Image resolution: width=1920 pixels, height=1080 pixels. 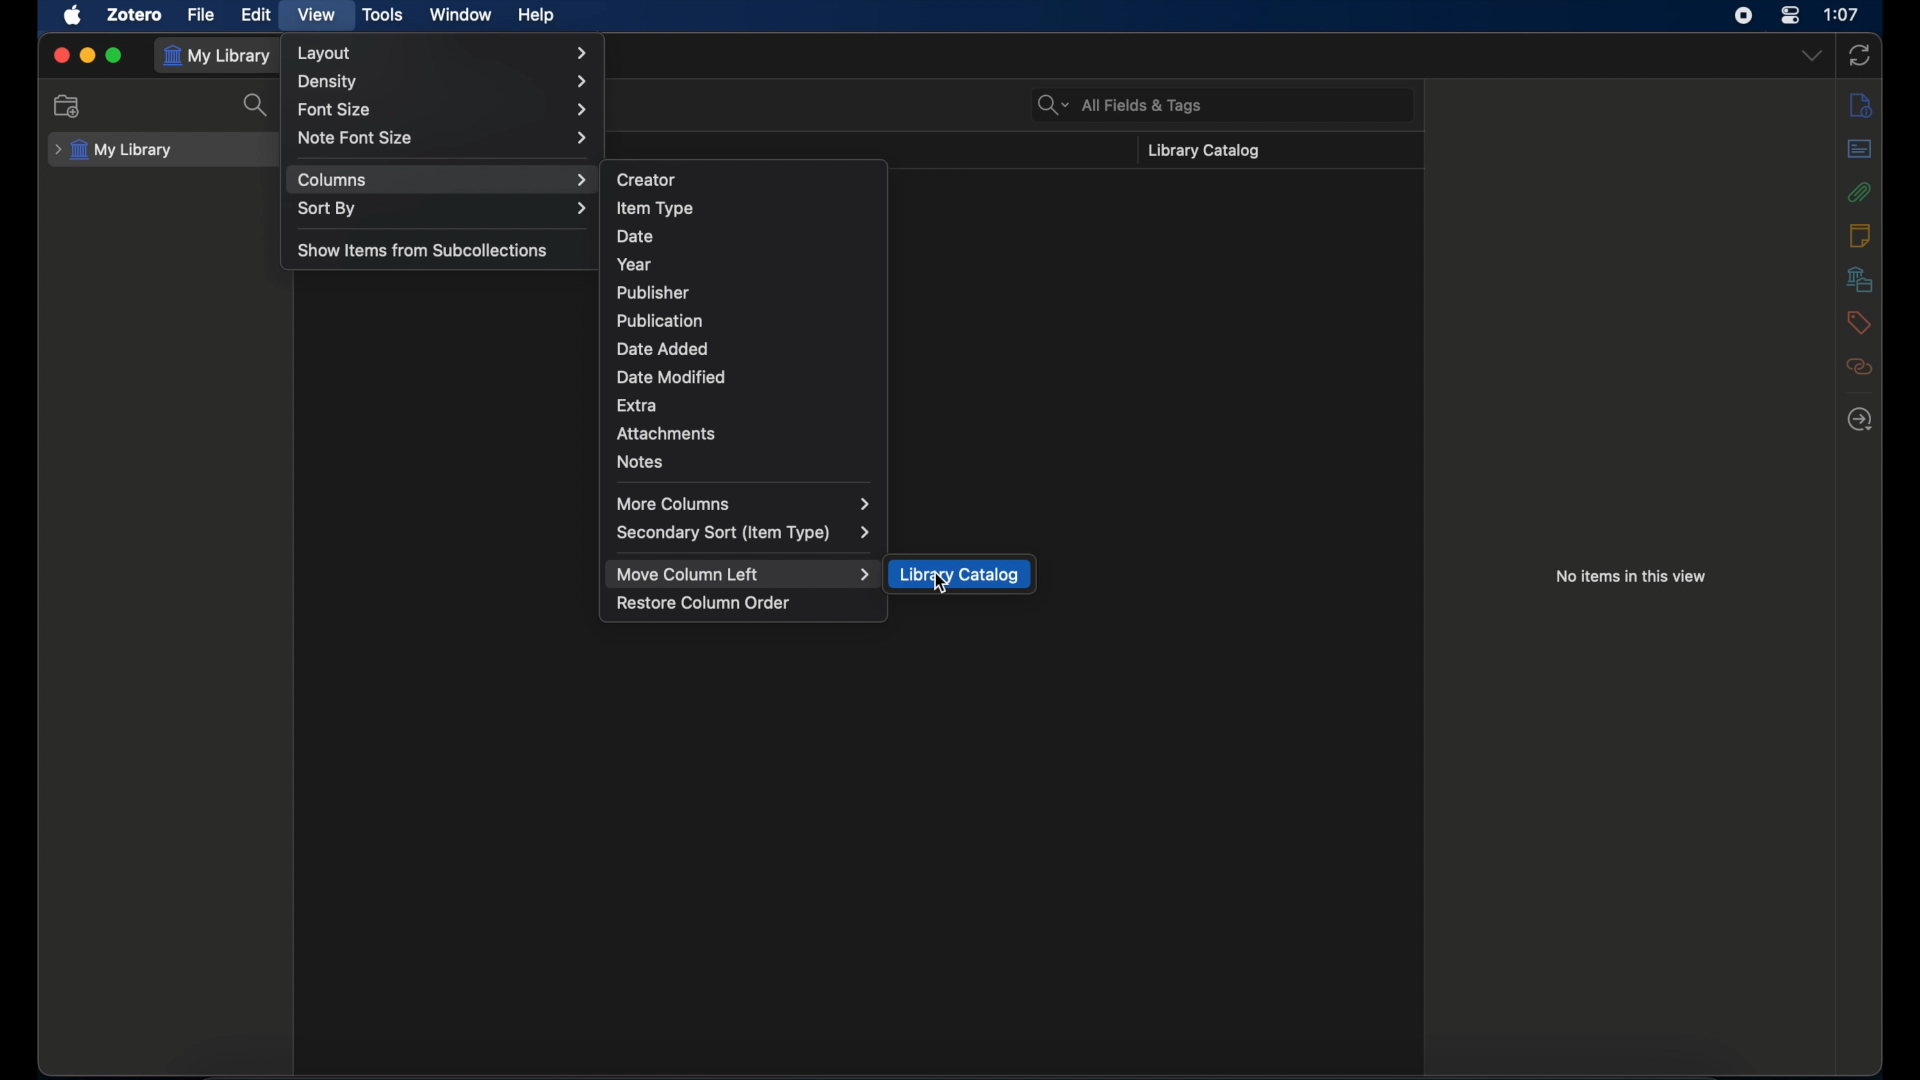 What do you see at coordinates (258, 15) in the screenshot?
I see `edit` at bounding box center [258, 15].